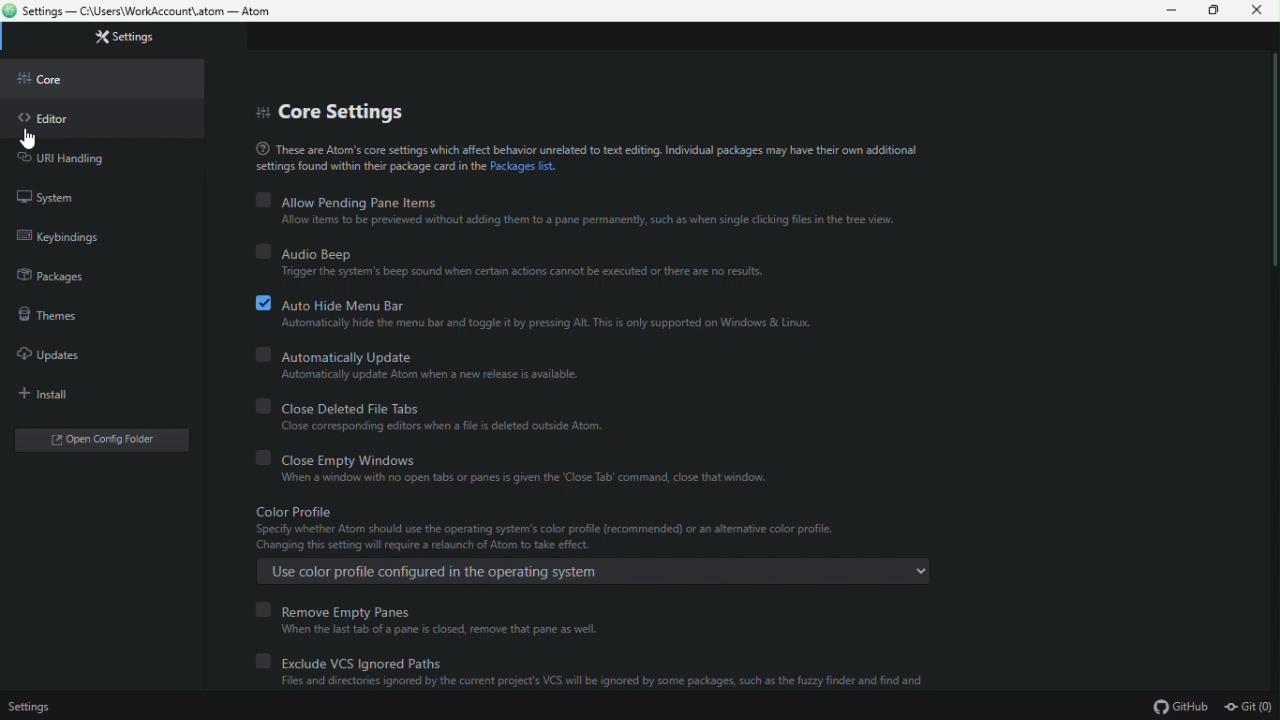  I want to click on System, so click(55, 197).